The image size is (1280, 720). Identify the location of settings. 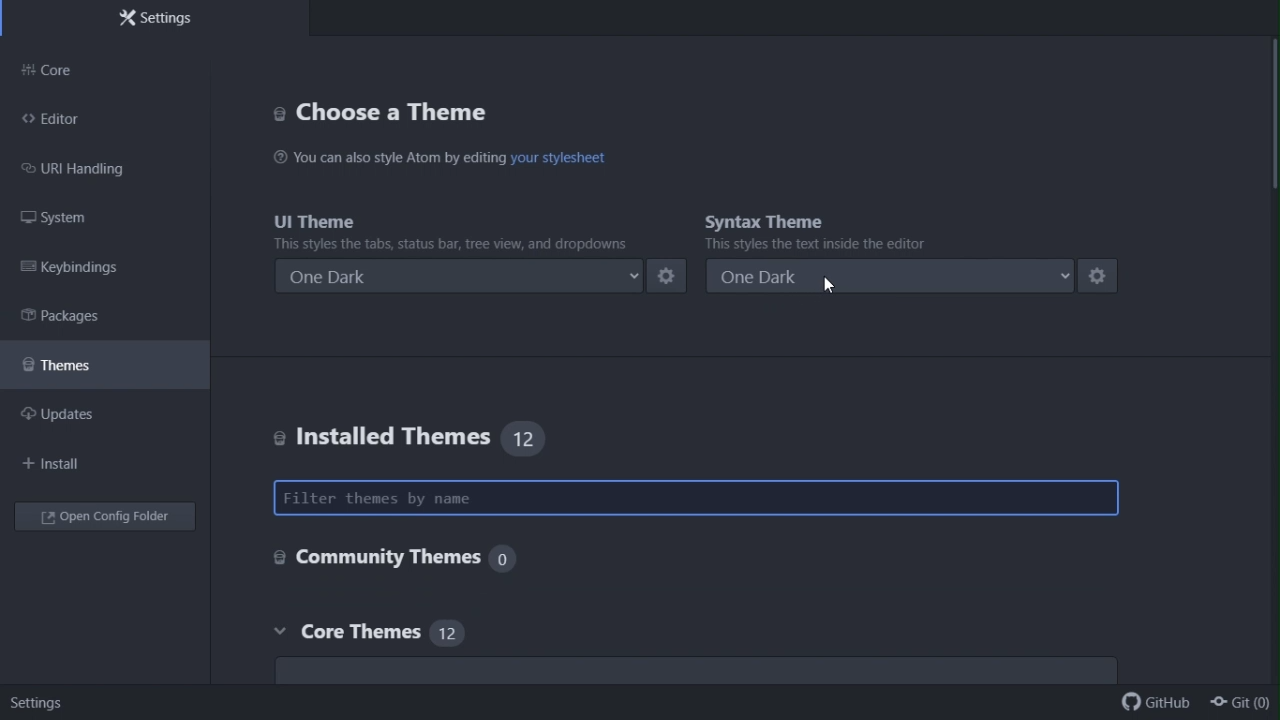
(1106, 276).